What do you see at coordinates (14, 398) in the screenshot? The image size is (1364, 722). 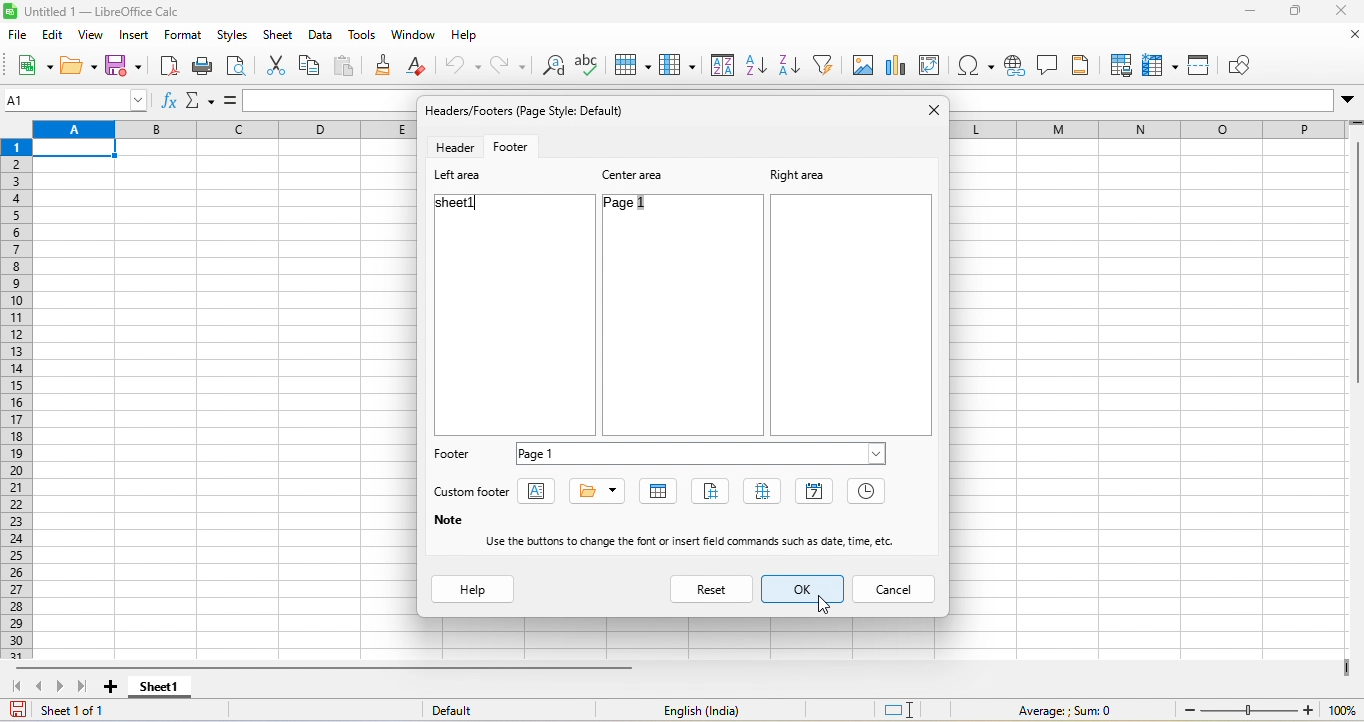 I see `rows` at bounding box center [14, 398].